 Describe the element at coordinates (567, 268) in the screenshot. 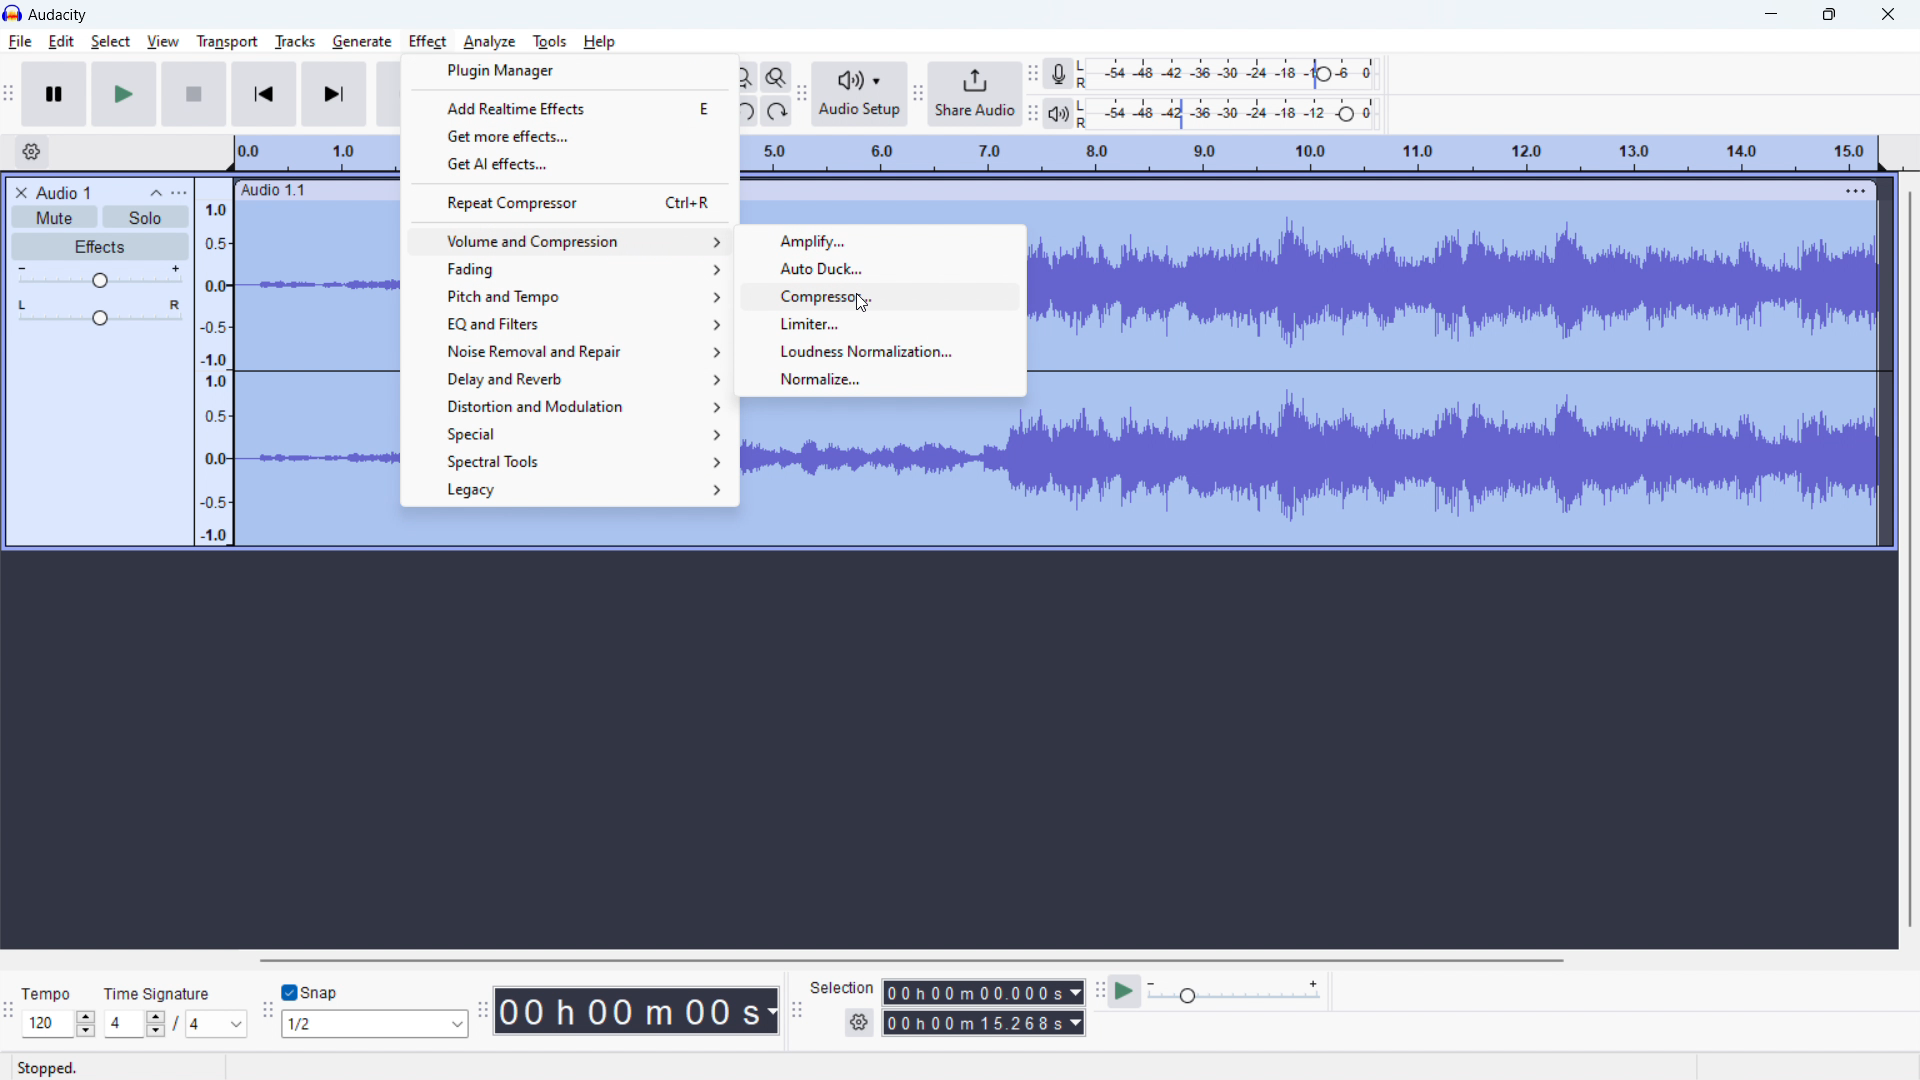

I see `fading` at that location.